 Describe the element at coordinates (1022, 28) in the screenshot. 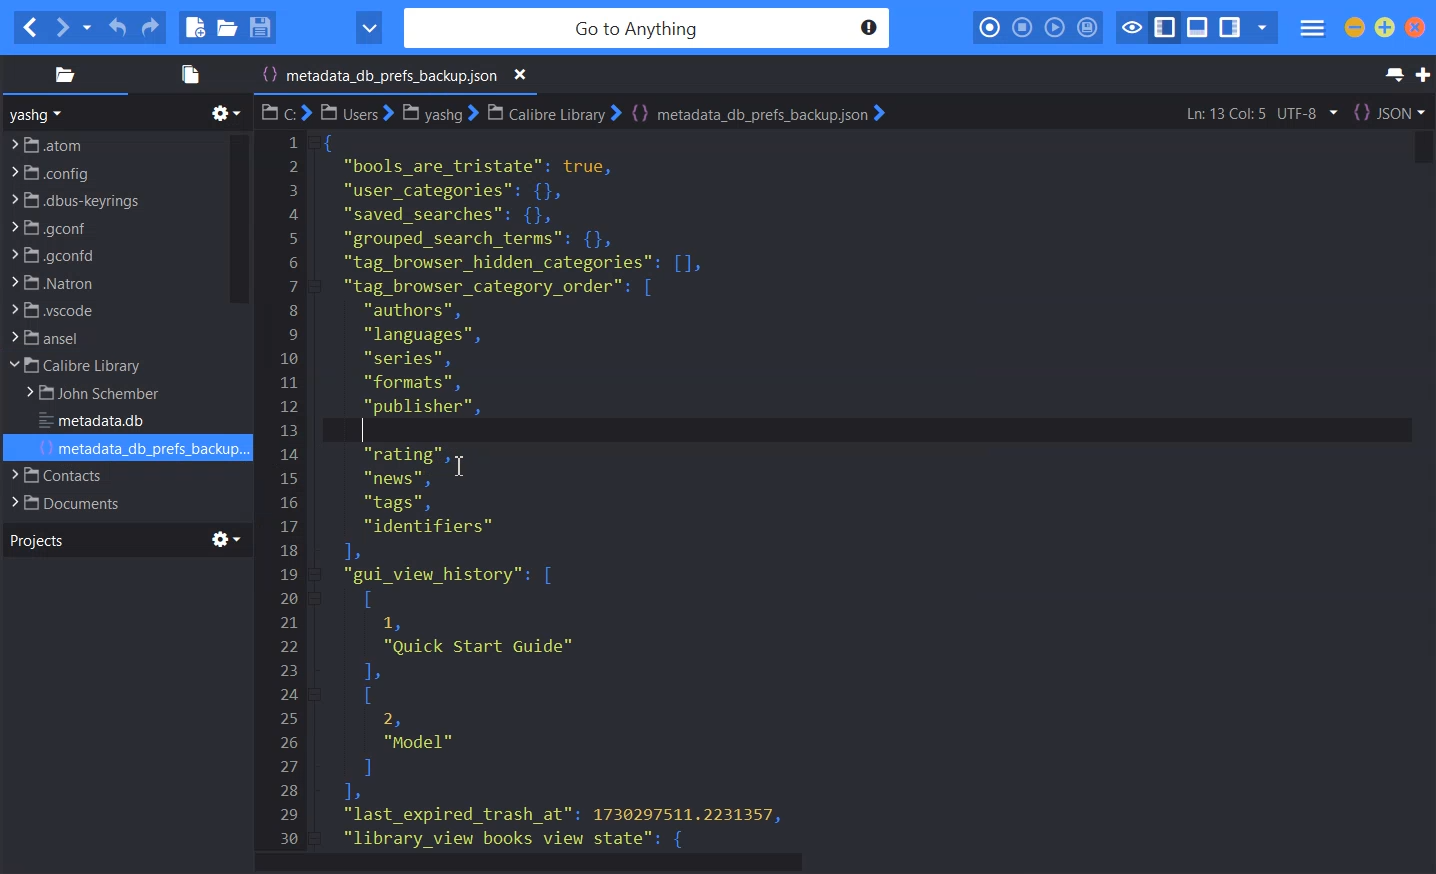

I see `Stop recording macro` at that location.